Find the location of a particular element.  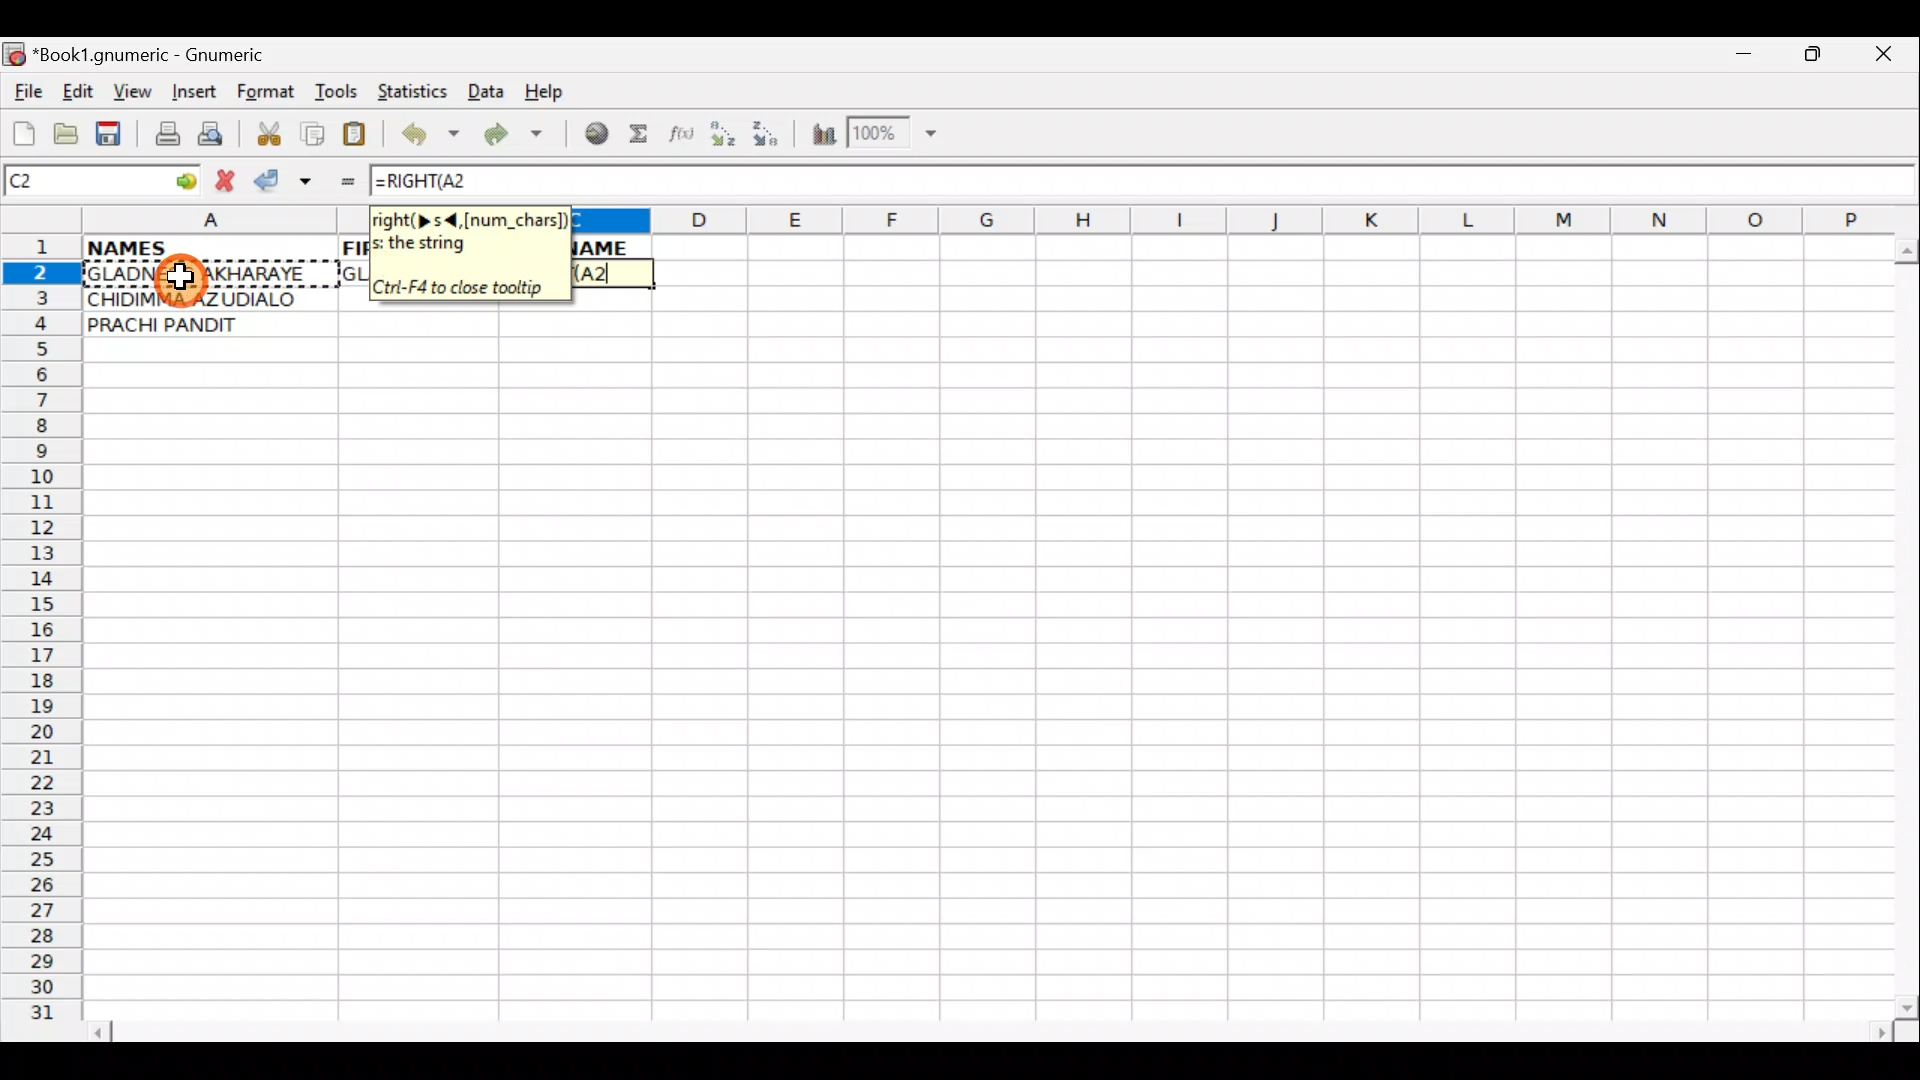

right(> s <, [num_chars])the string. Crtl+F4 to close tooltip is located at coordinates (468, 251).